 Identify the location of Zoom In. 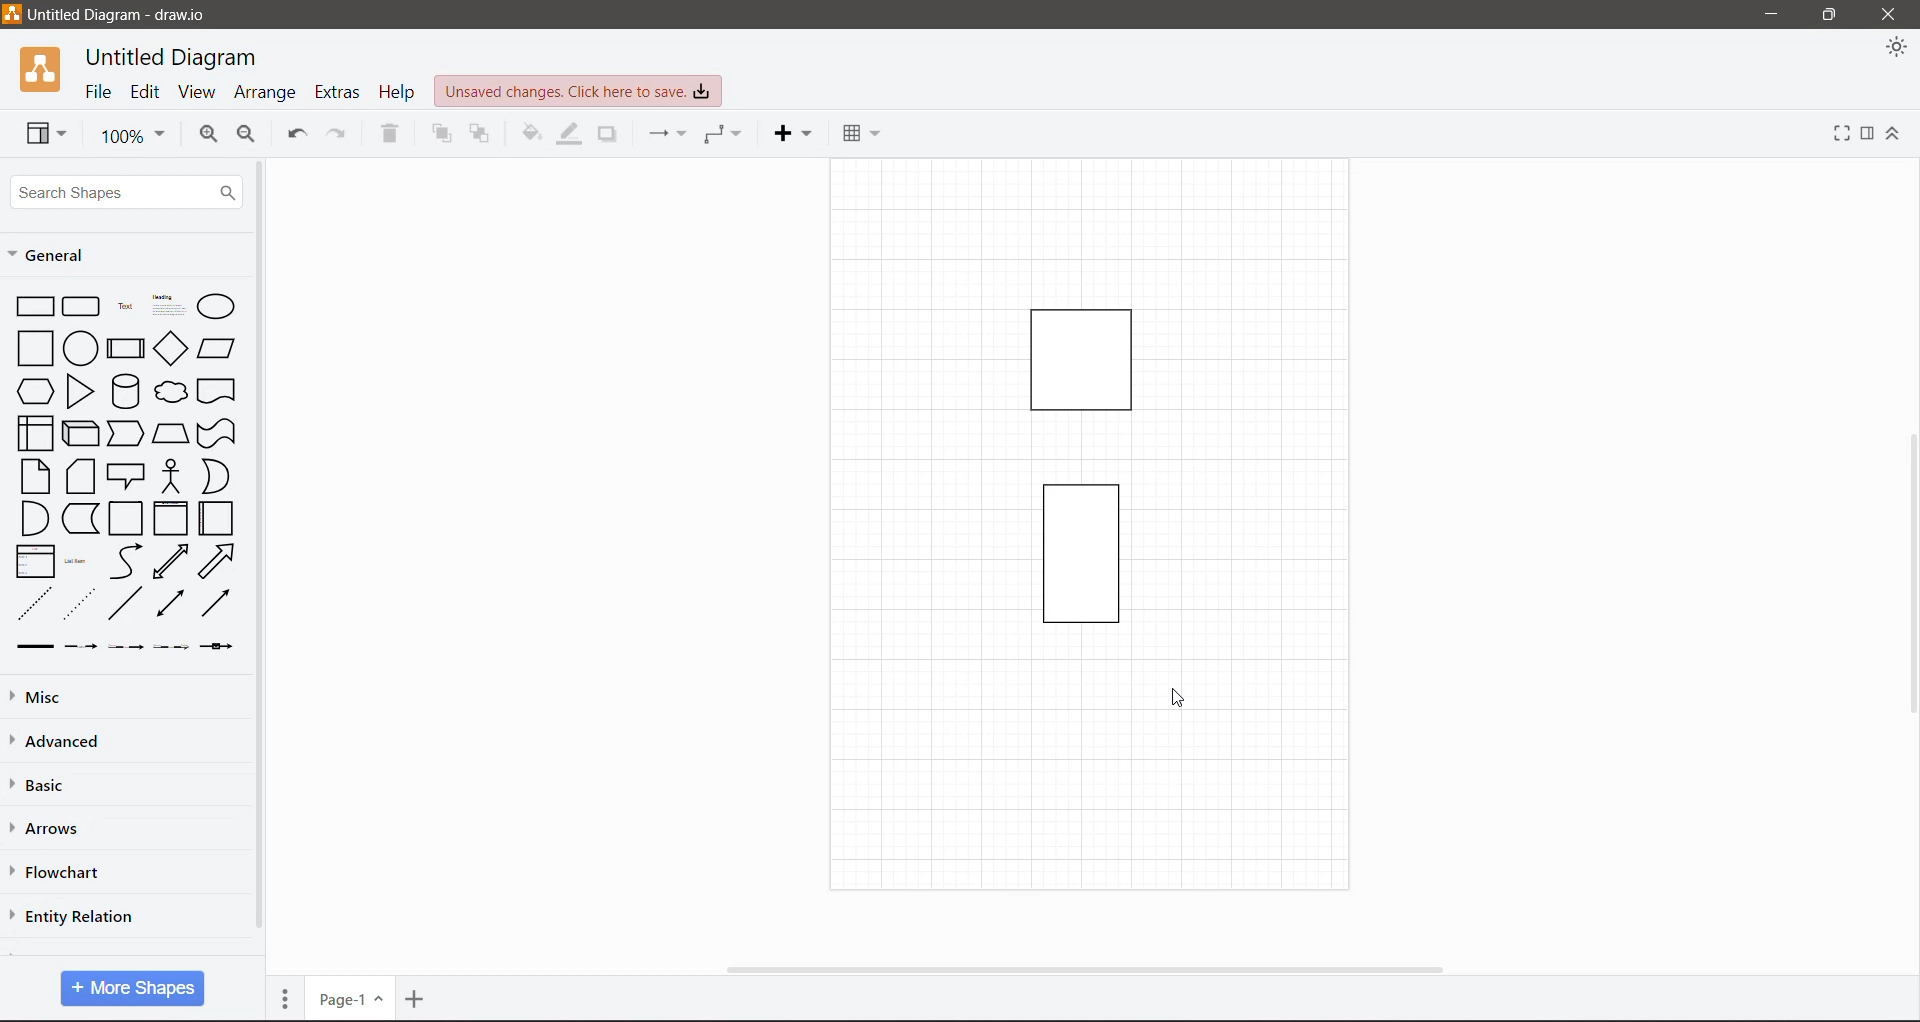
(208, 137).